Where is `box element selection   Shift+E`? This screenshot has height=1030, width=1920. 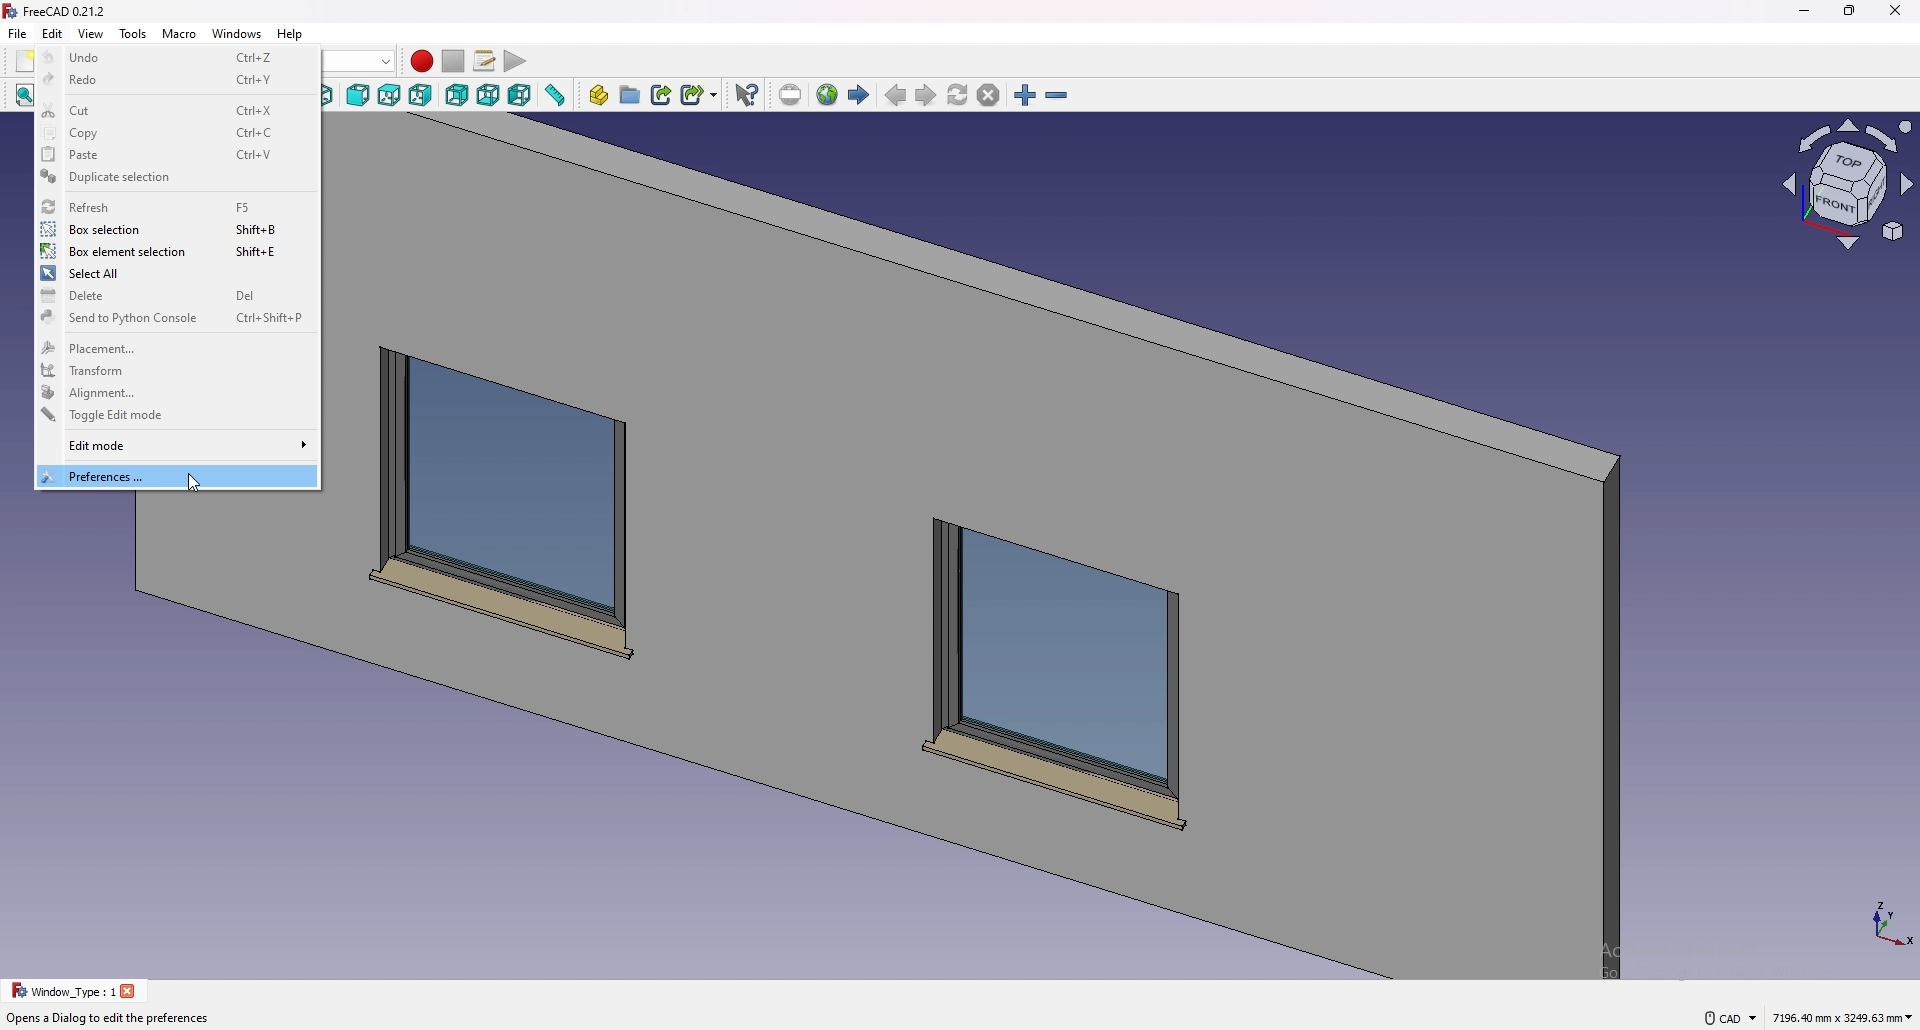
box element selection   Shift+E is located at coordinates (174, 251).